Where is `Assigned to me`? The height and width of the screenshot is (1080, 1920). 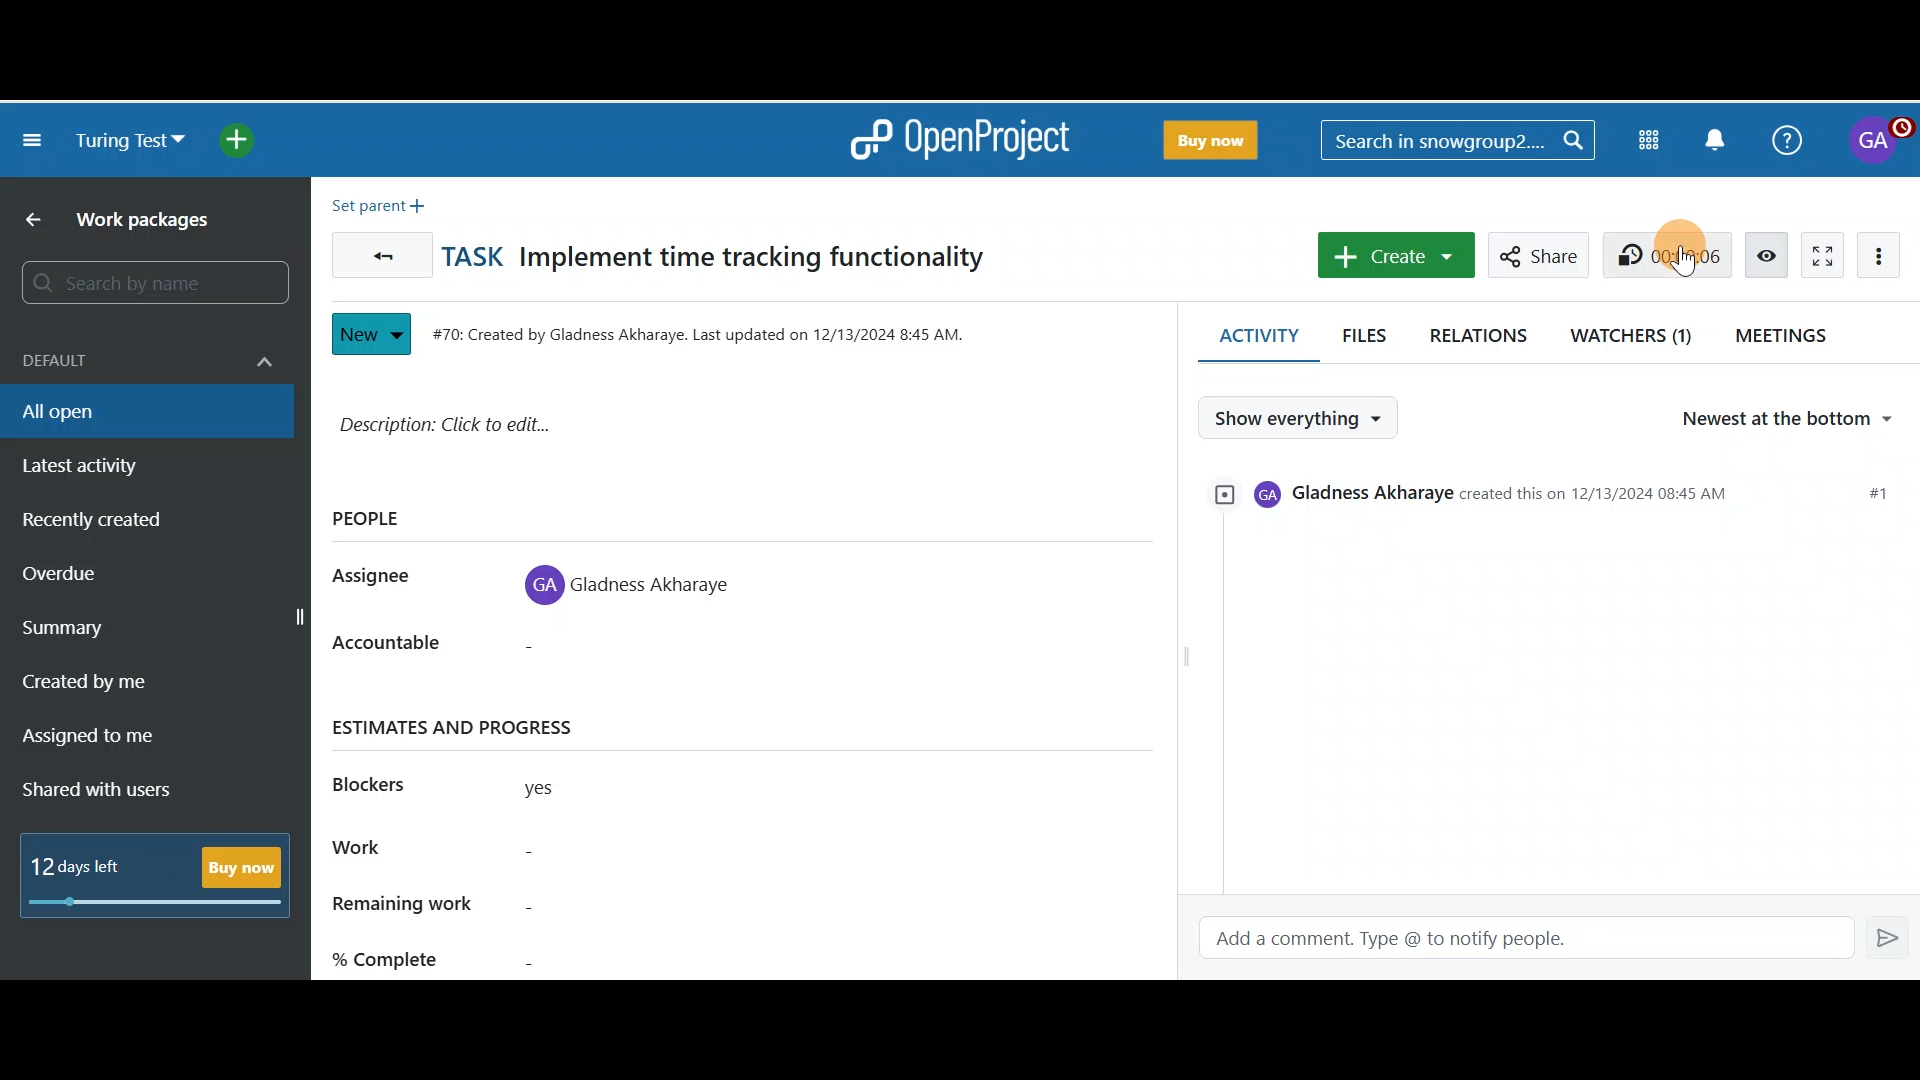 Assigned to me is located at coordinates (116, 739).